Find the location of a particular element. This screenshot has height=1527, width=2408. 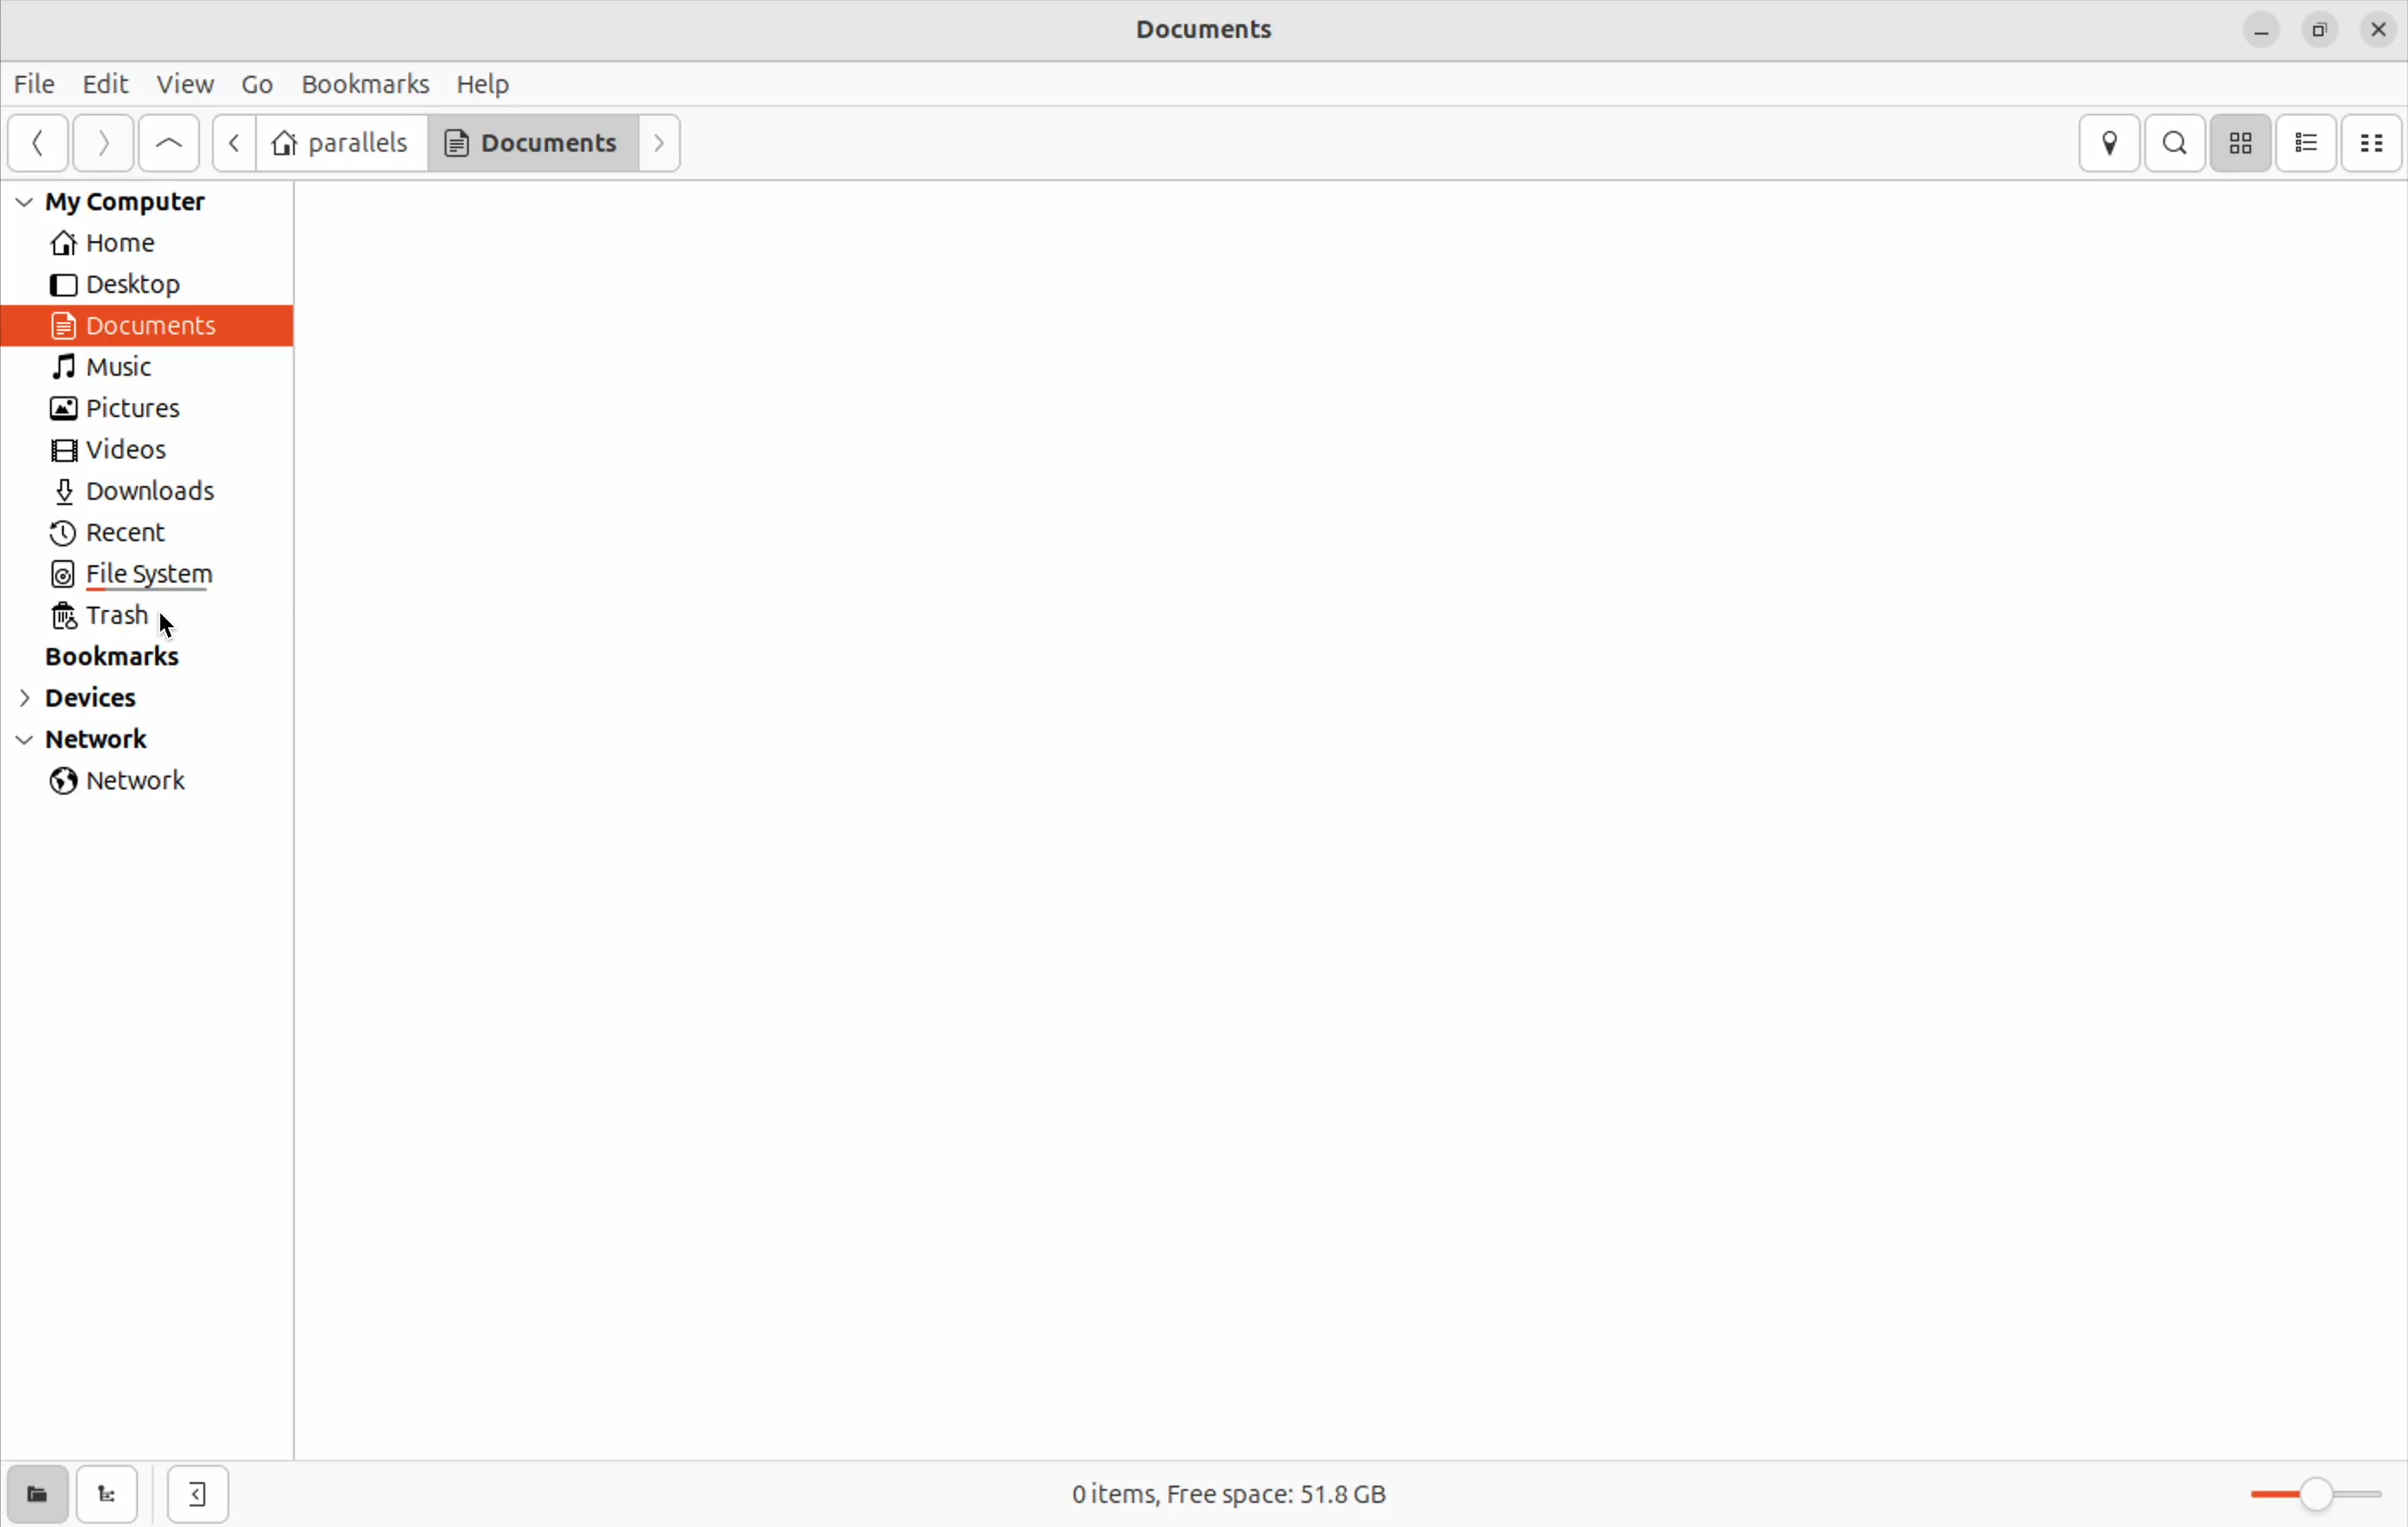

bookmark is located at coordinates (362, 83).